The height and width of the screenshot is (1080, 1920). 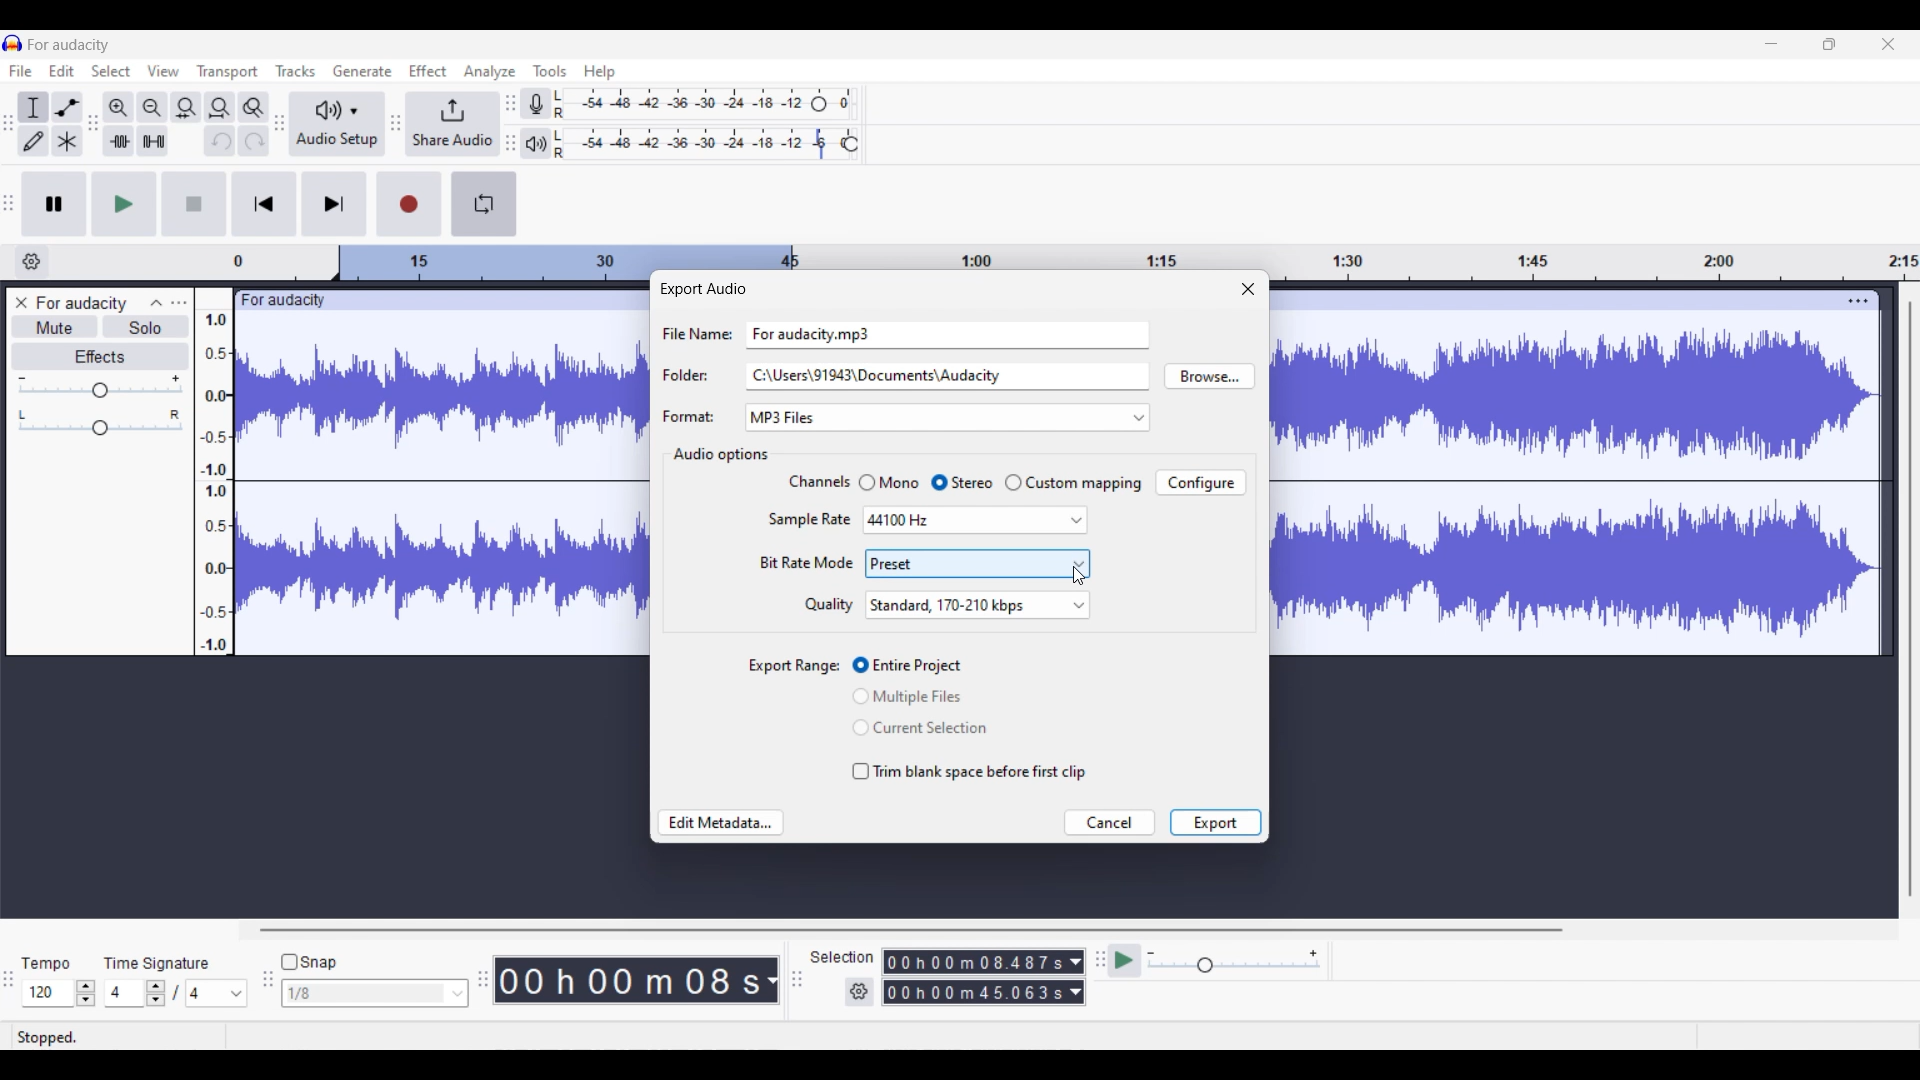 I want to click on Increase/Decrease tempo, so click(x=86, y=993).